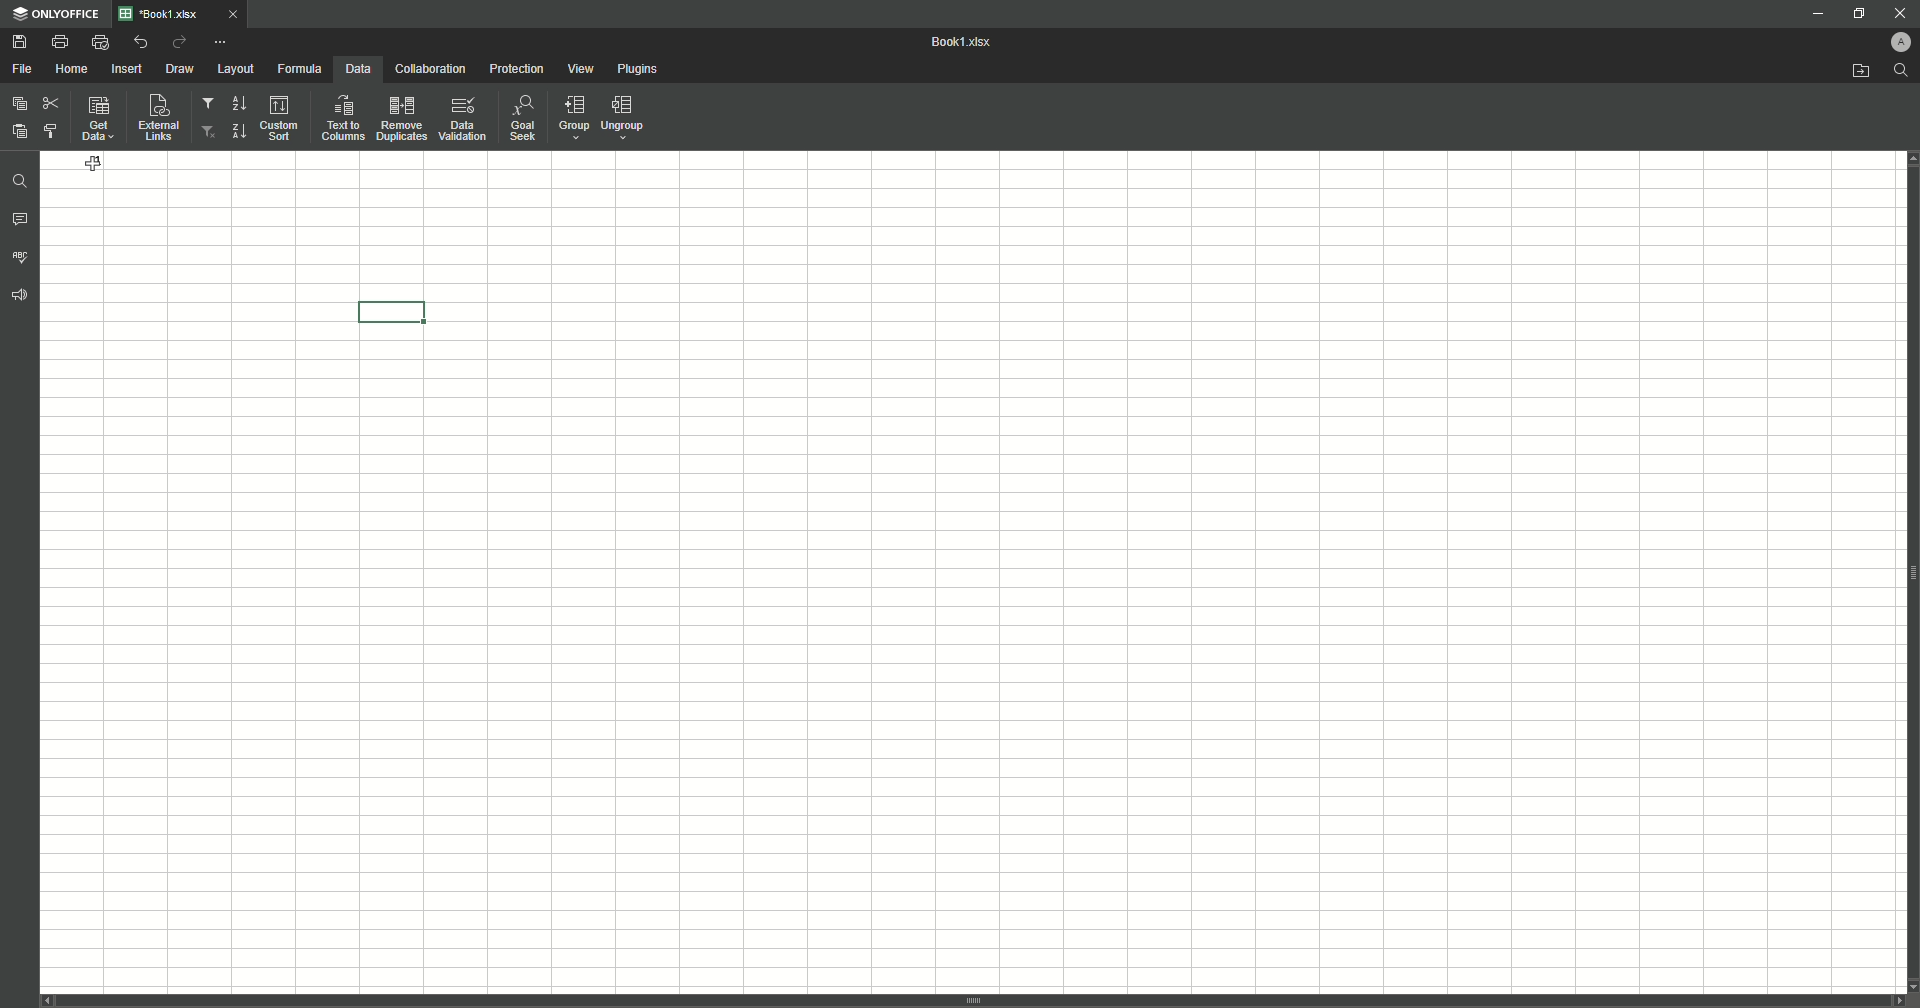 This screenshot has height=1008, width=1920. I want to click on Draw, so click(181, 70).